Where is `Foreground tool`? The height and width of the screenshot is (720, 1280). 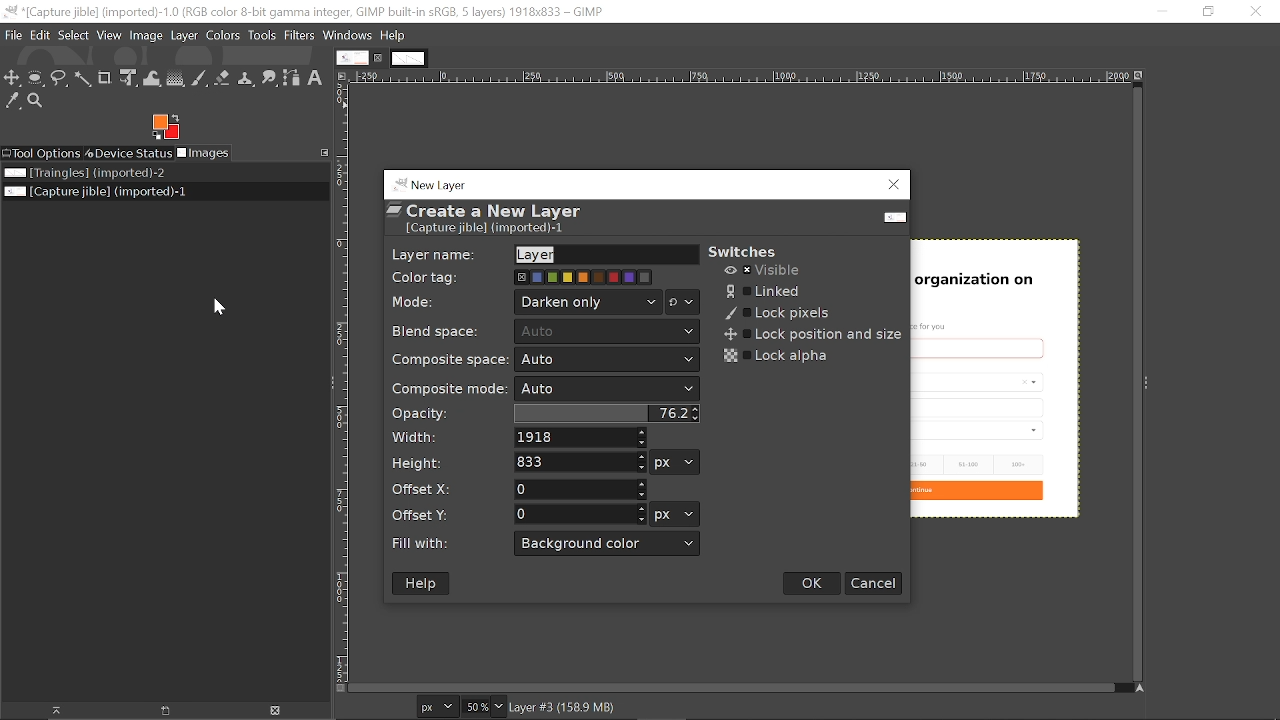
Foreground tool is located at coordinates (167, 127).